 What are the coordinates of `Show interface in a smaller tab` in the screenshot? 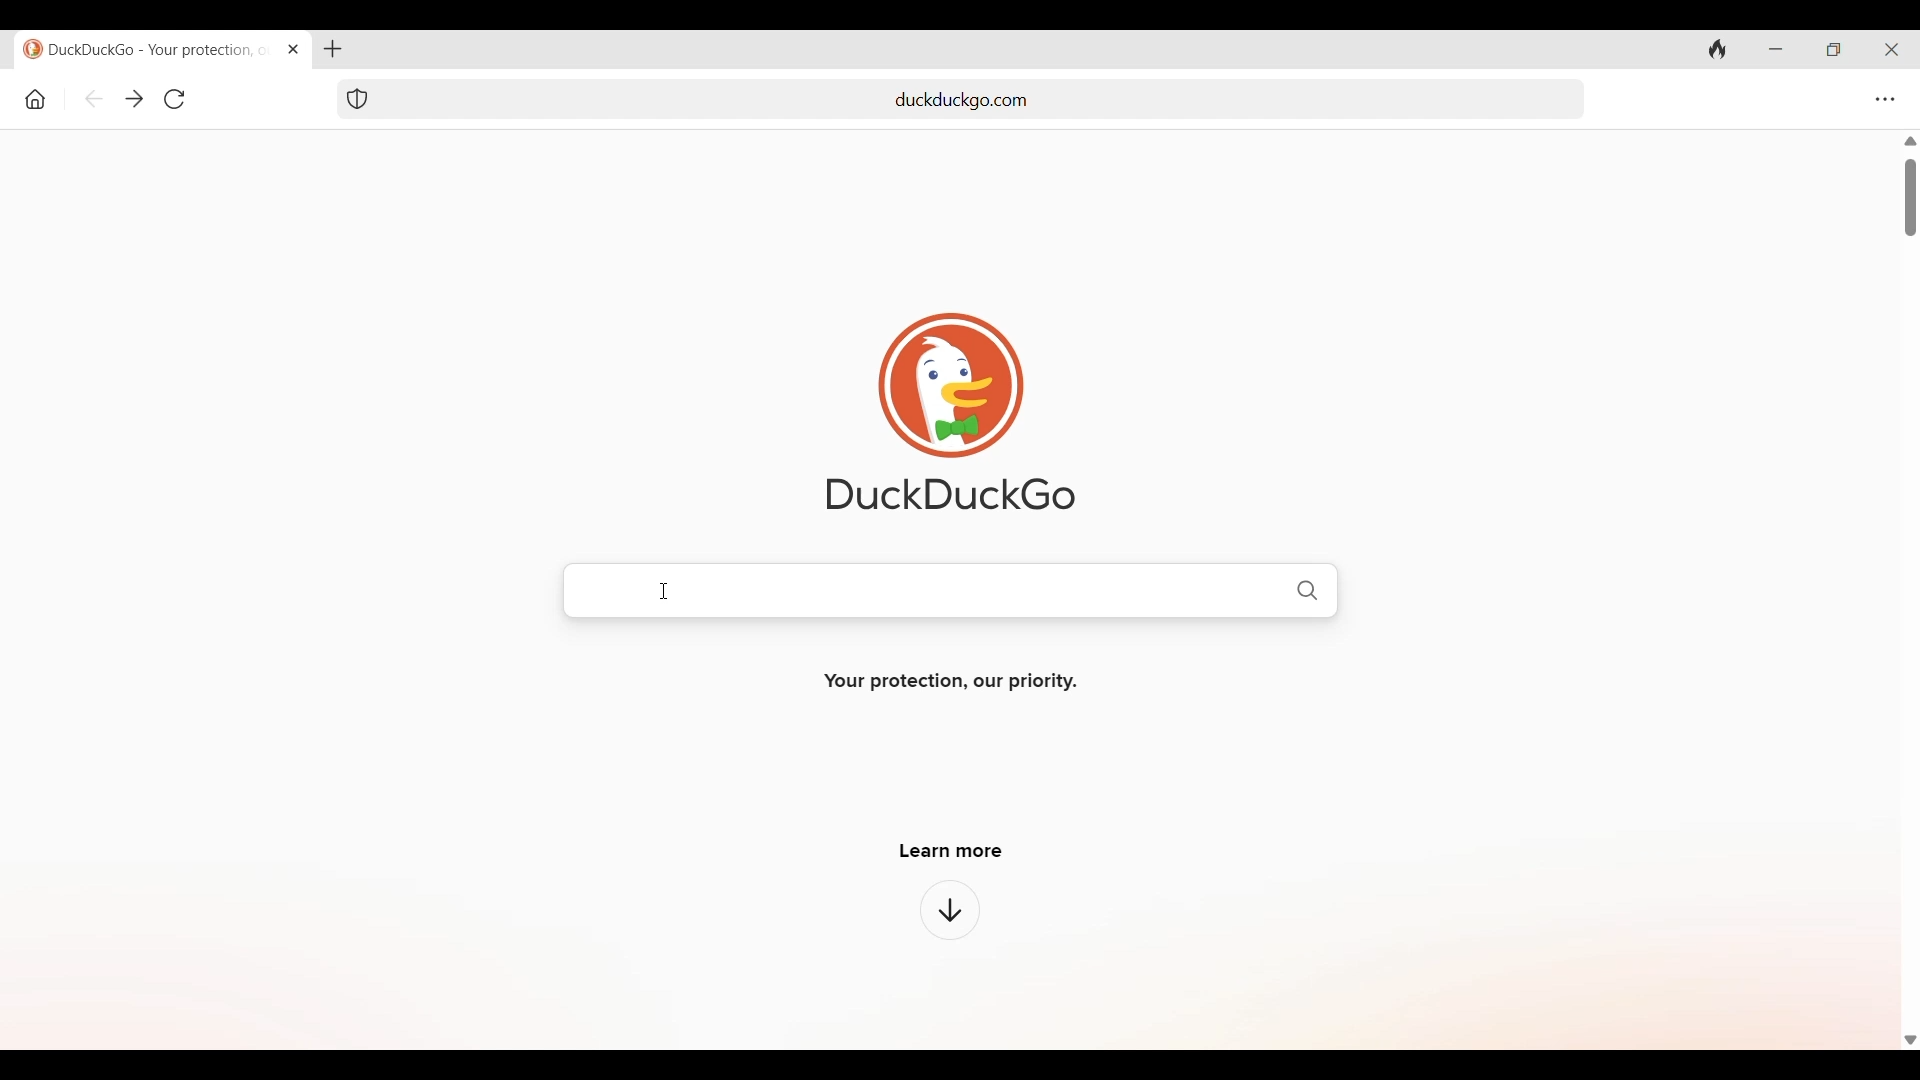 It's located at (1834, 50).